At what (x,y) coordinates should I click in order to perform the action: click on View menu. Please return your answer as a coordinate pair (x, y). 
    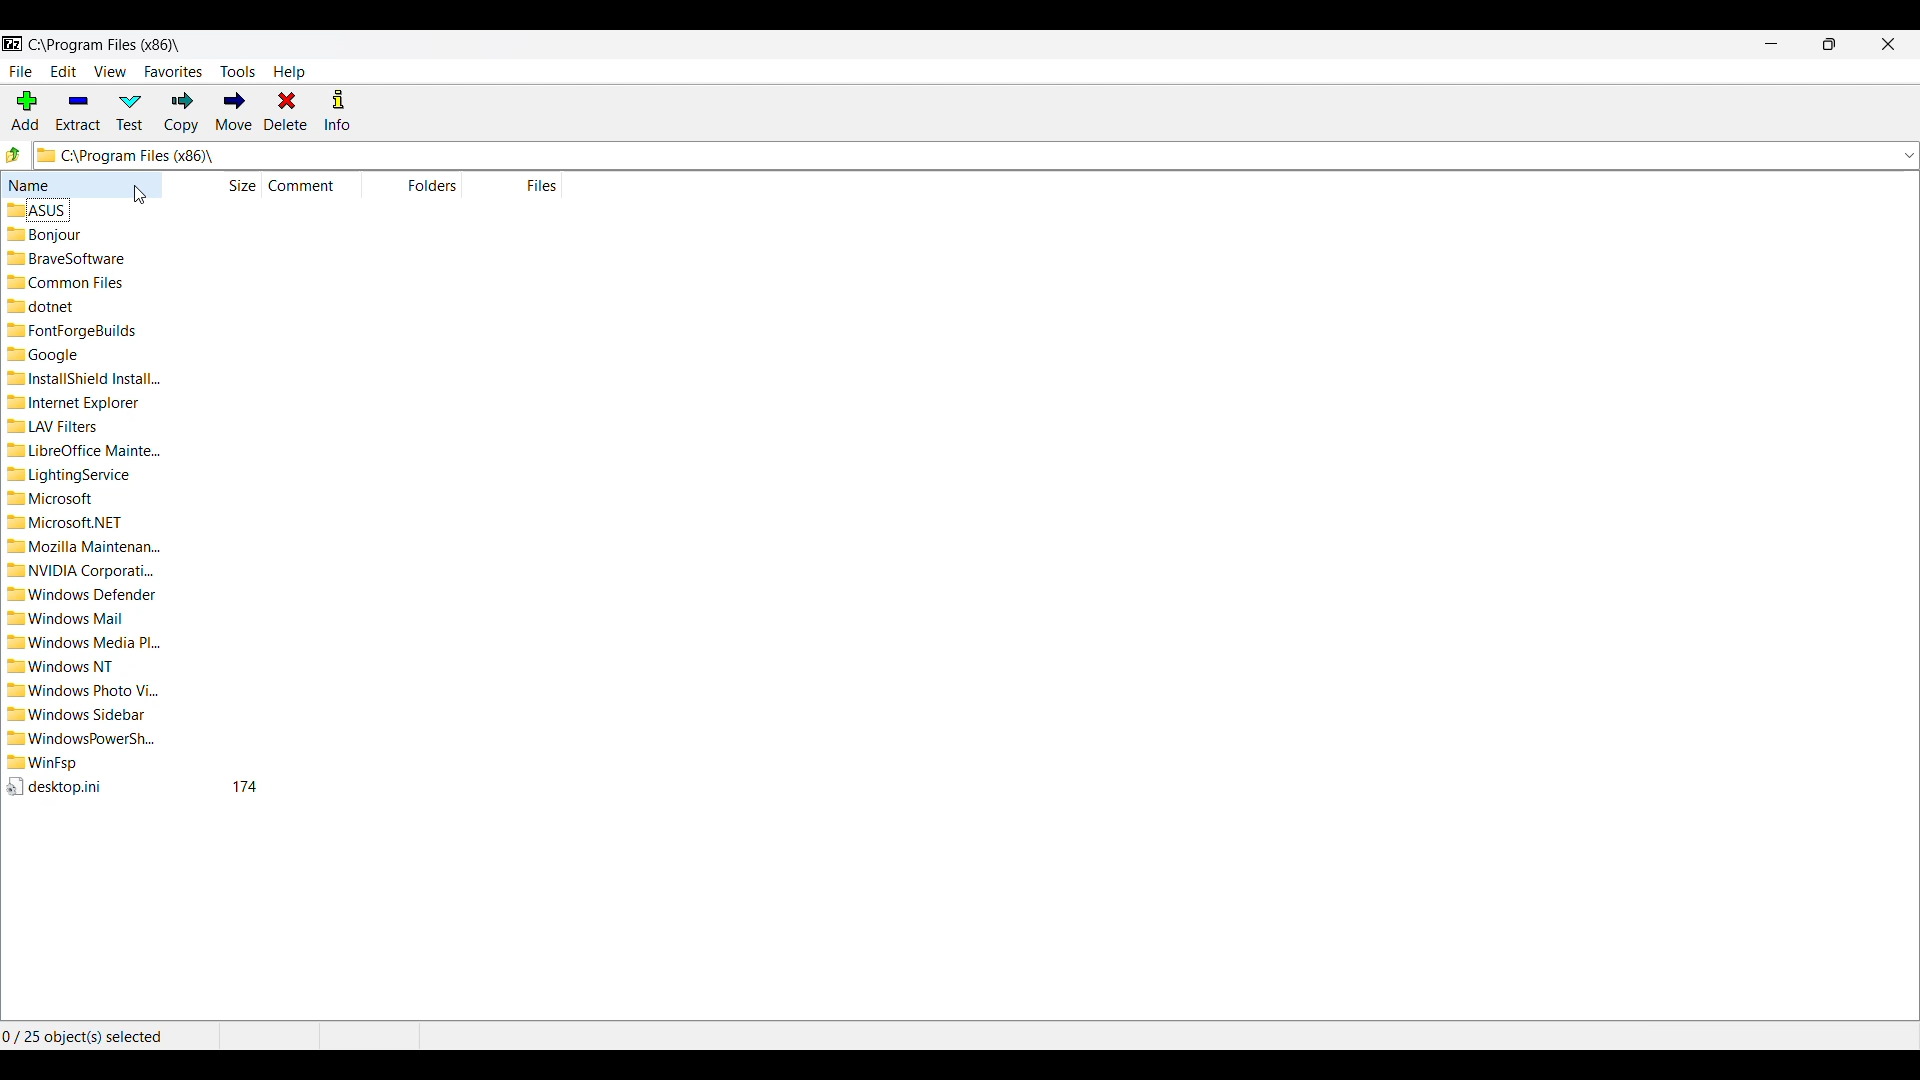
    Looking at the image, I should click on (111, 71).